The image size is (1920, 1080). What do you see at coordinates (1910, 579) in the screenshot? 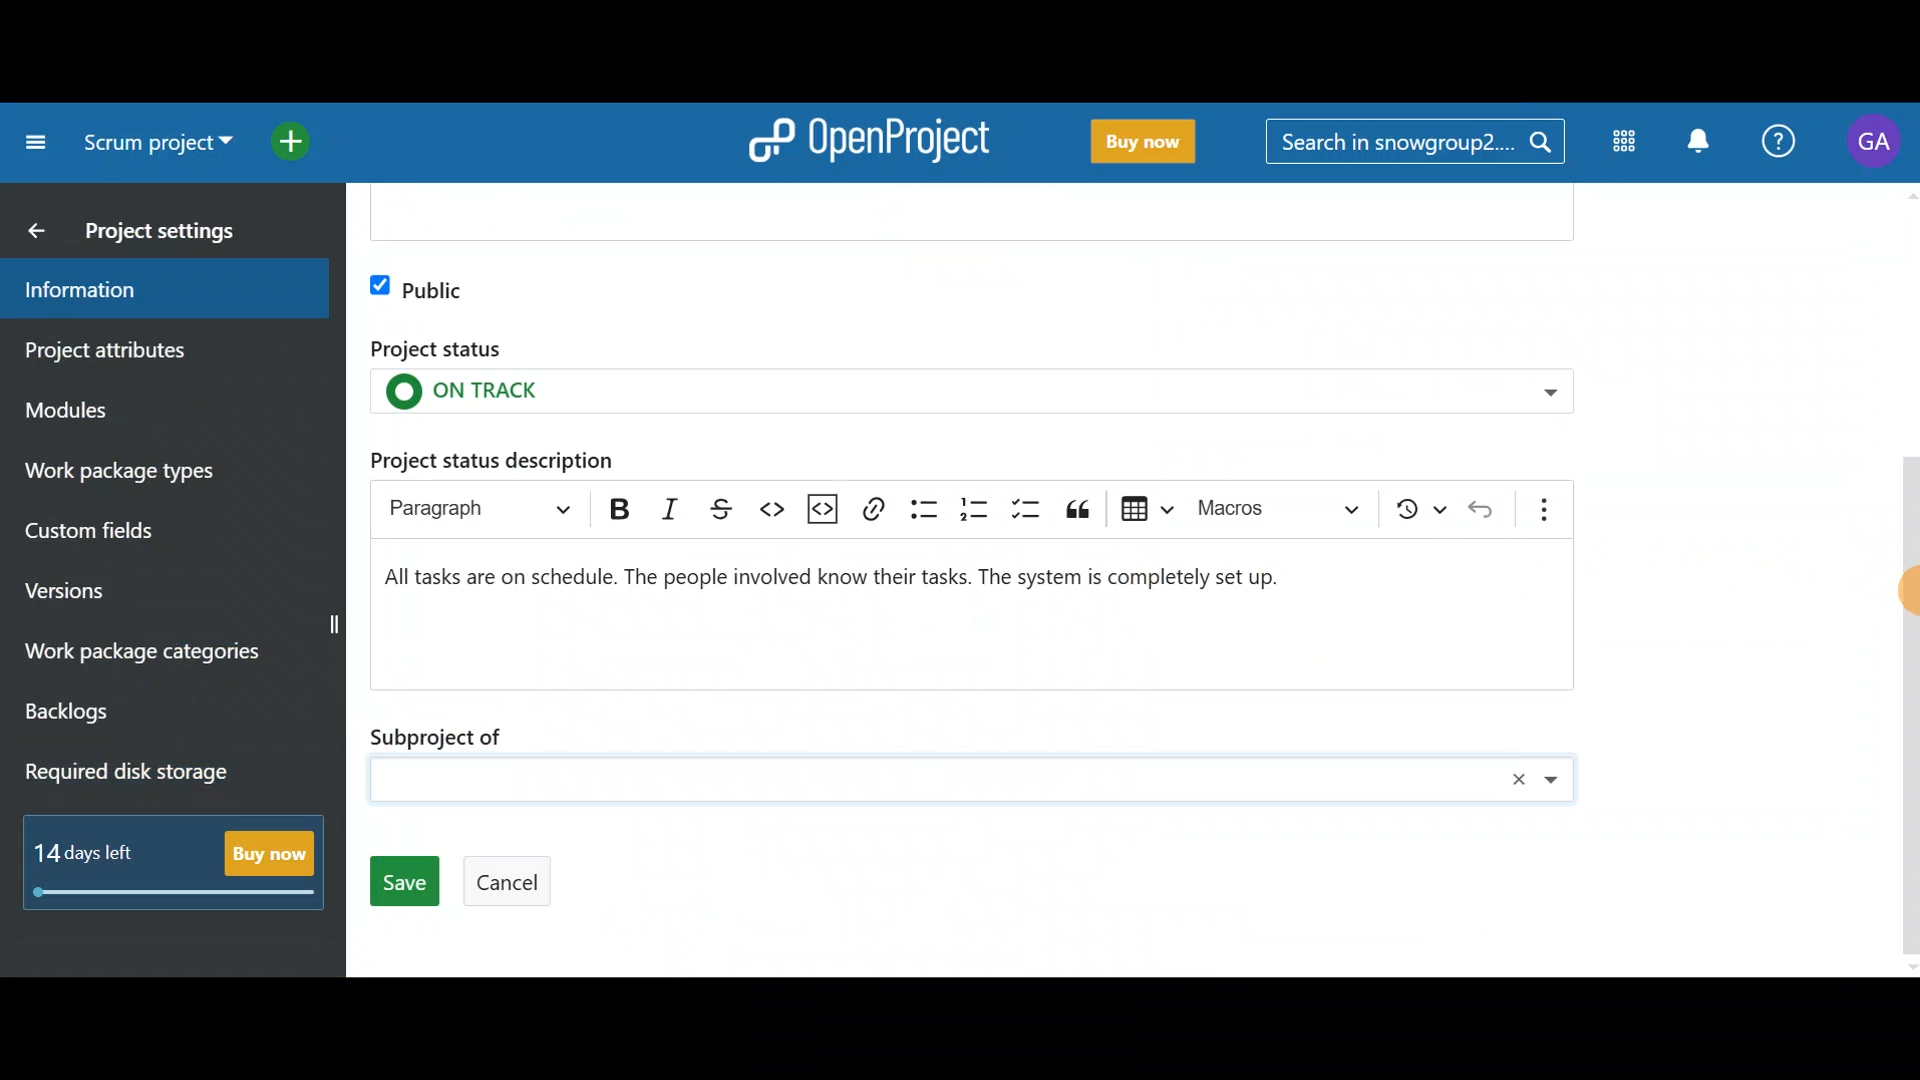
I see `scroll bar` at bounding box center [1910, 579].